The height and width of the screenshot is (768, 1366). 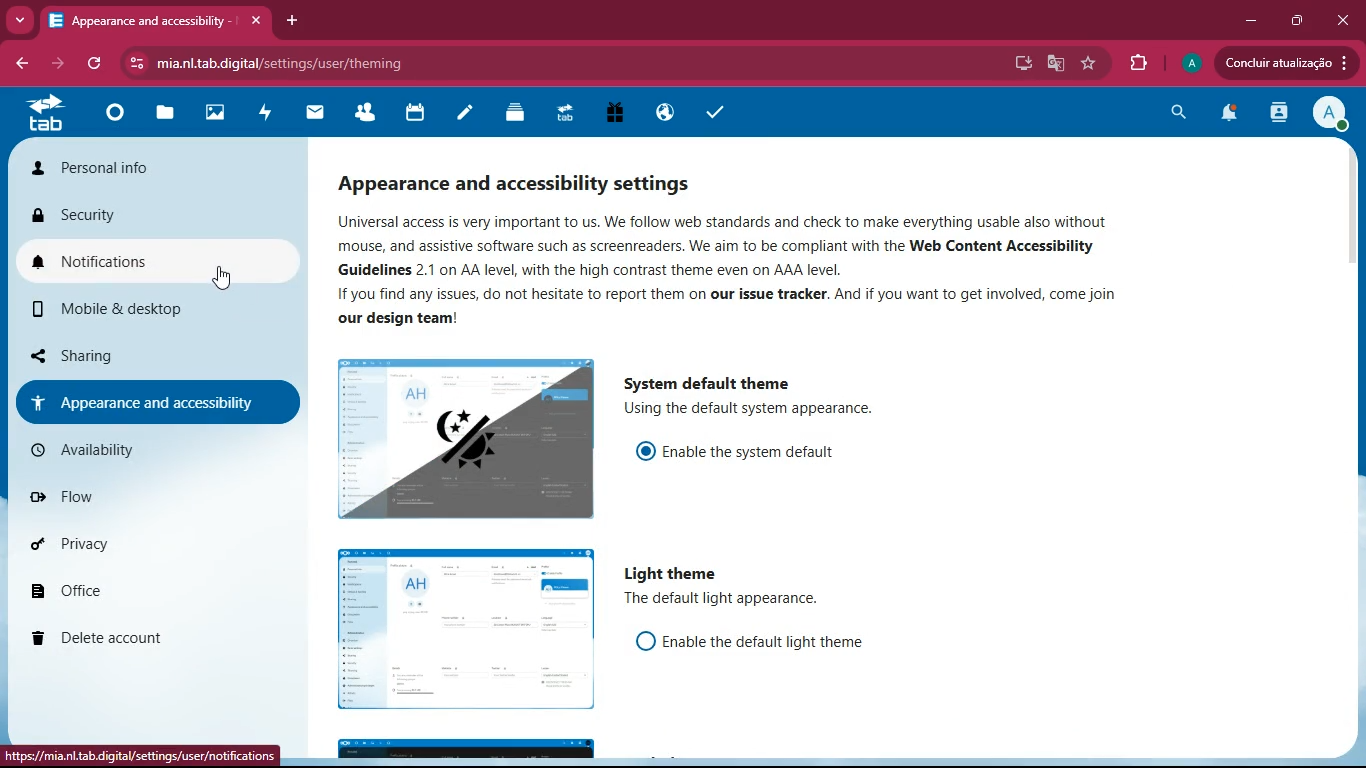 I want to click on layers, so click(x=516, y=117).